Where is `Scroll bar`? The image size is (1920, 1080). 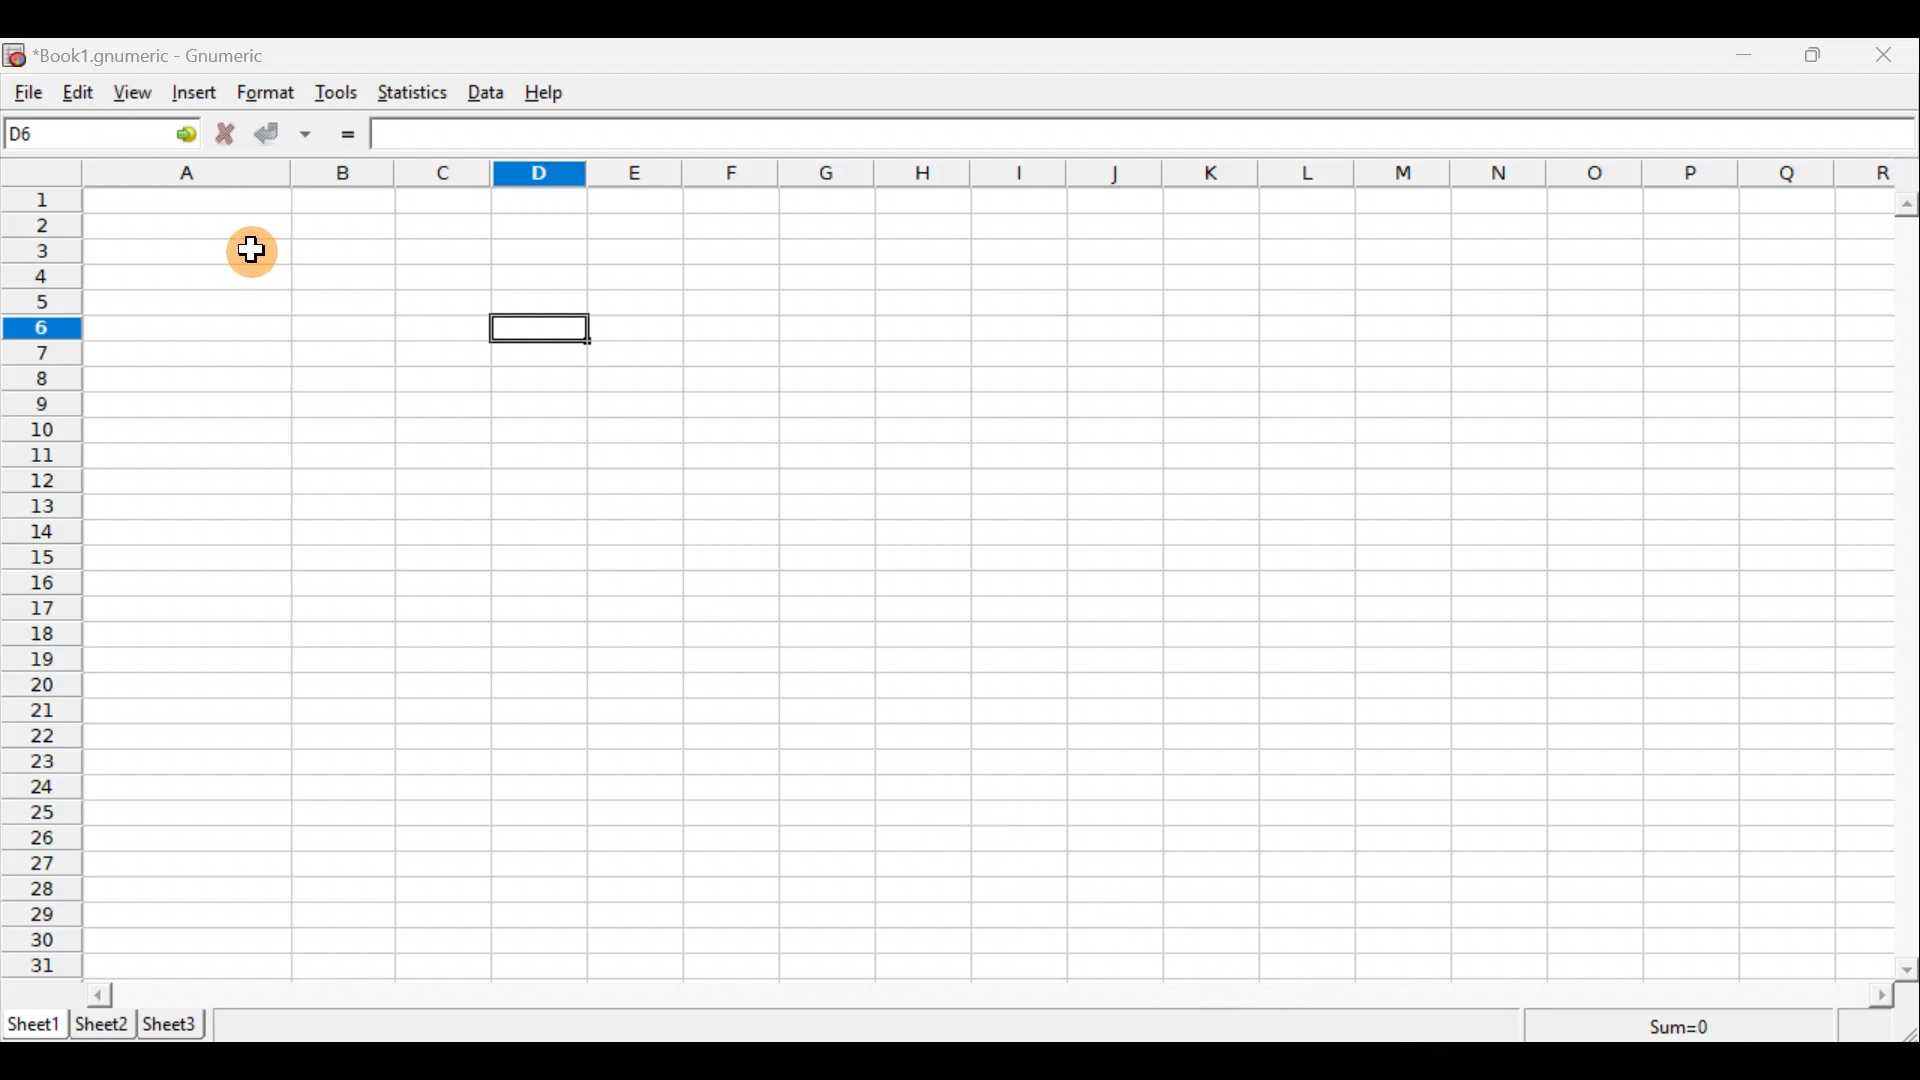
Scroll bar is located at coordinates (1908, 582).